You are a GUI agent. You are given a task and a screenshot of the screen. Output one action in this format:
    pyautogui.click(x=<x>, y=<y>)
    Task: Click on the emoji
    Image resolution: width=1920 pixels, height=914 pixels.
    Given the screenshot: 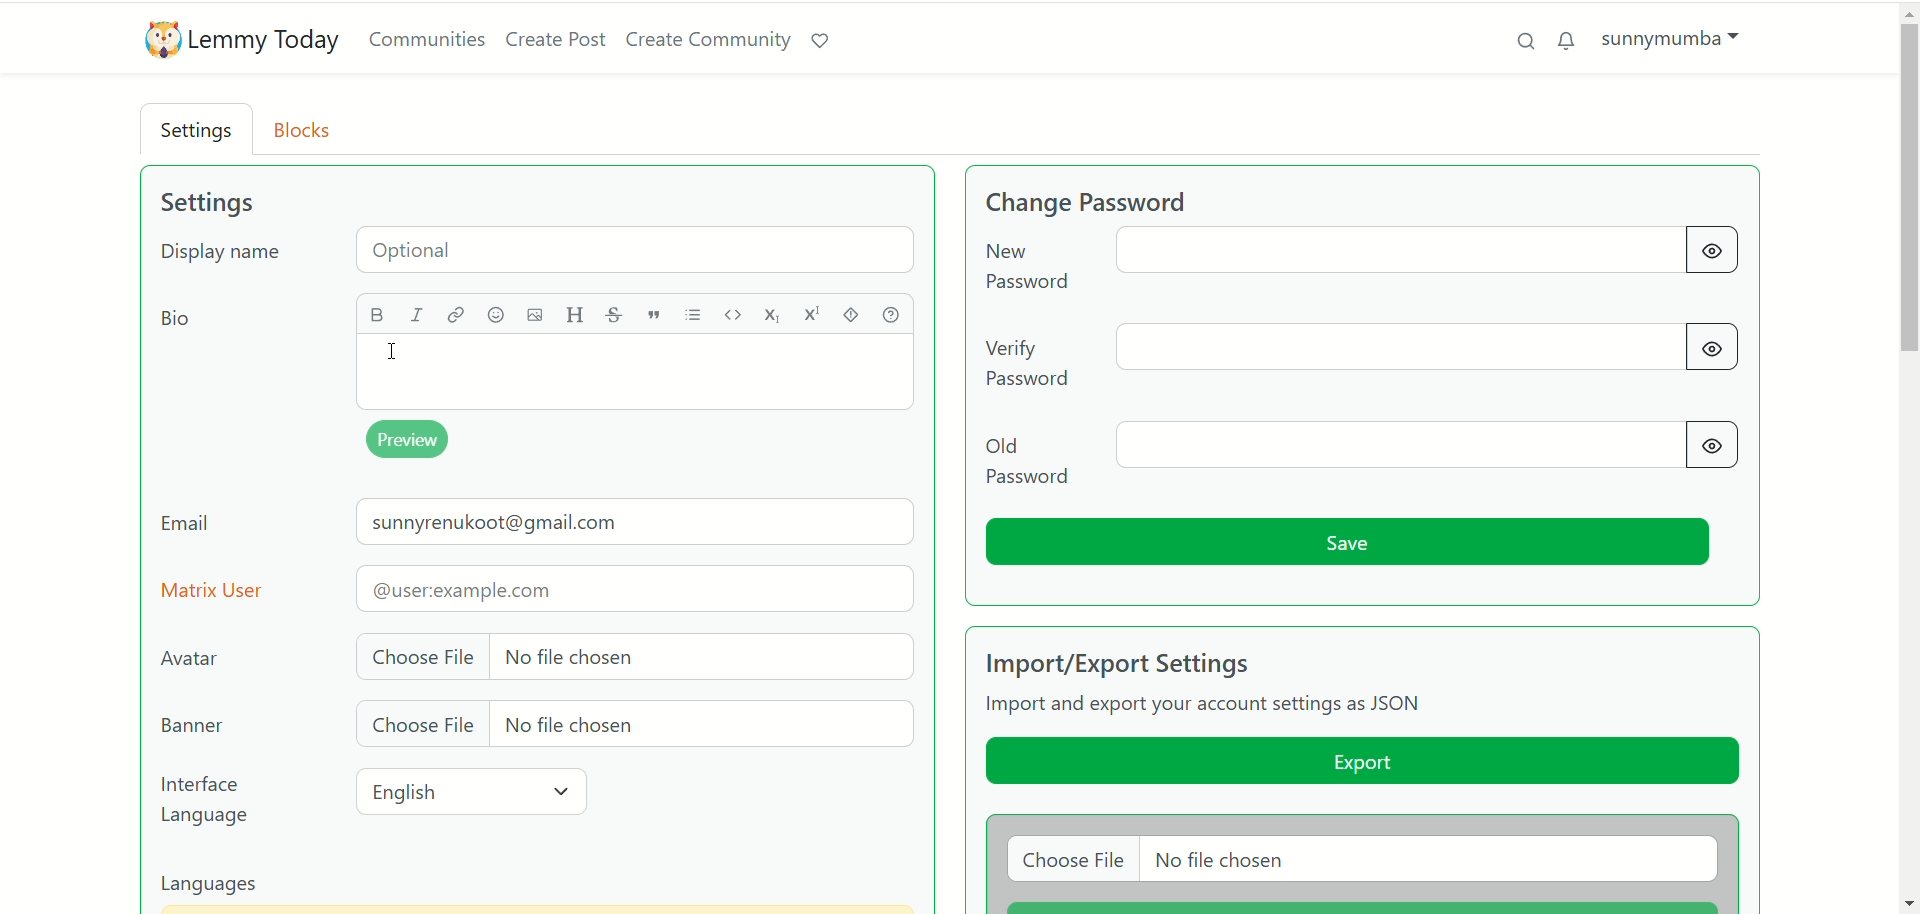 What is the action you would take?
    pyautogui.click(x=495, y=317)
    